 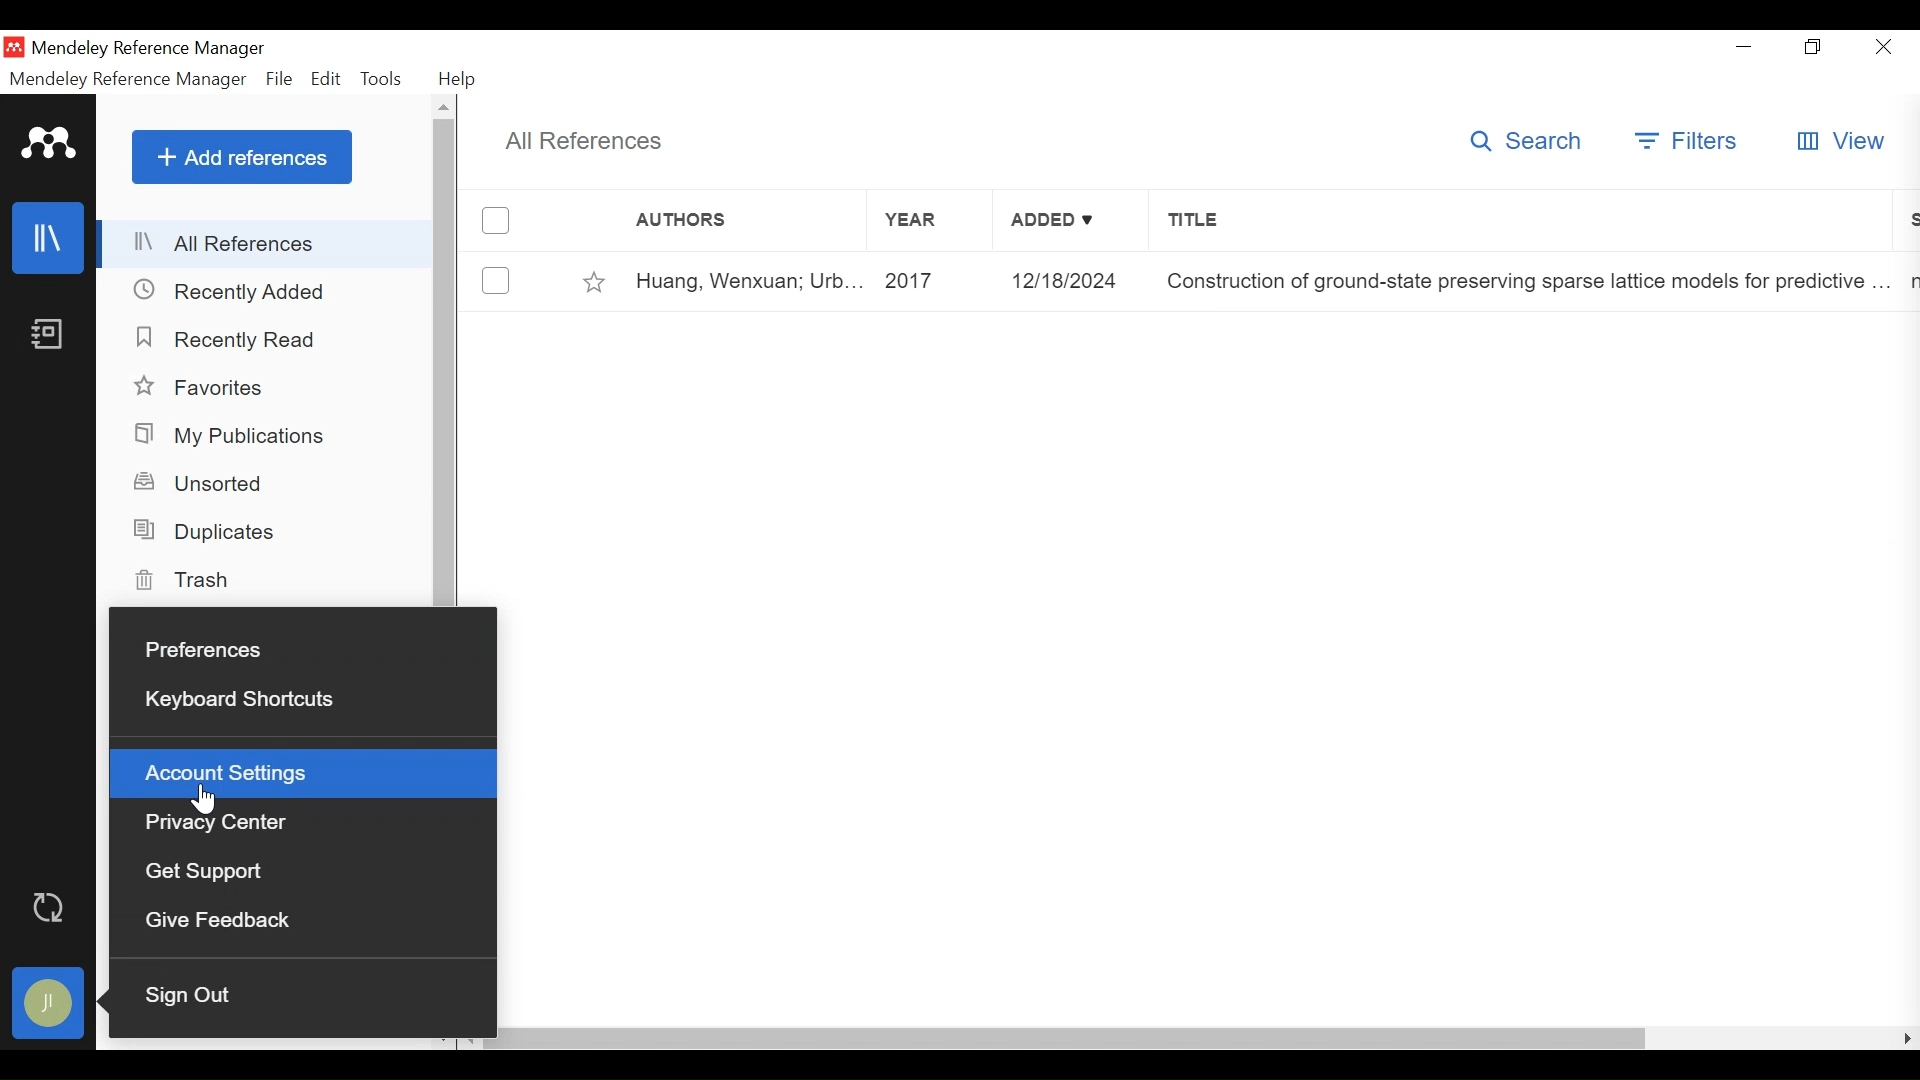 I want to click on Scroll up, so click(x=443, y=107).